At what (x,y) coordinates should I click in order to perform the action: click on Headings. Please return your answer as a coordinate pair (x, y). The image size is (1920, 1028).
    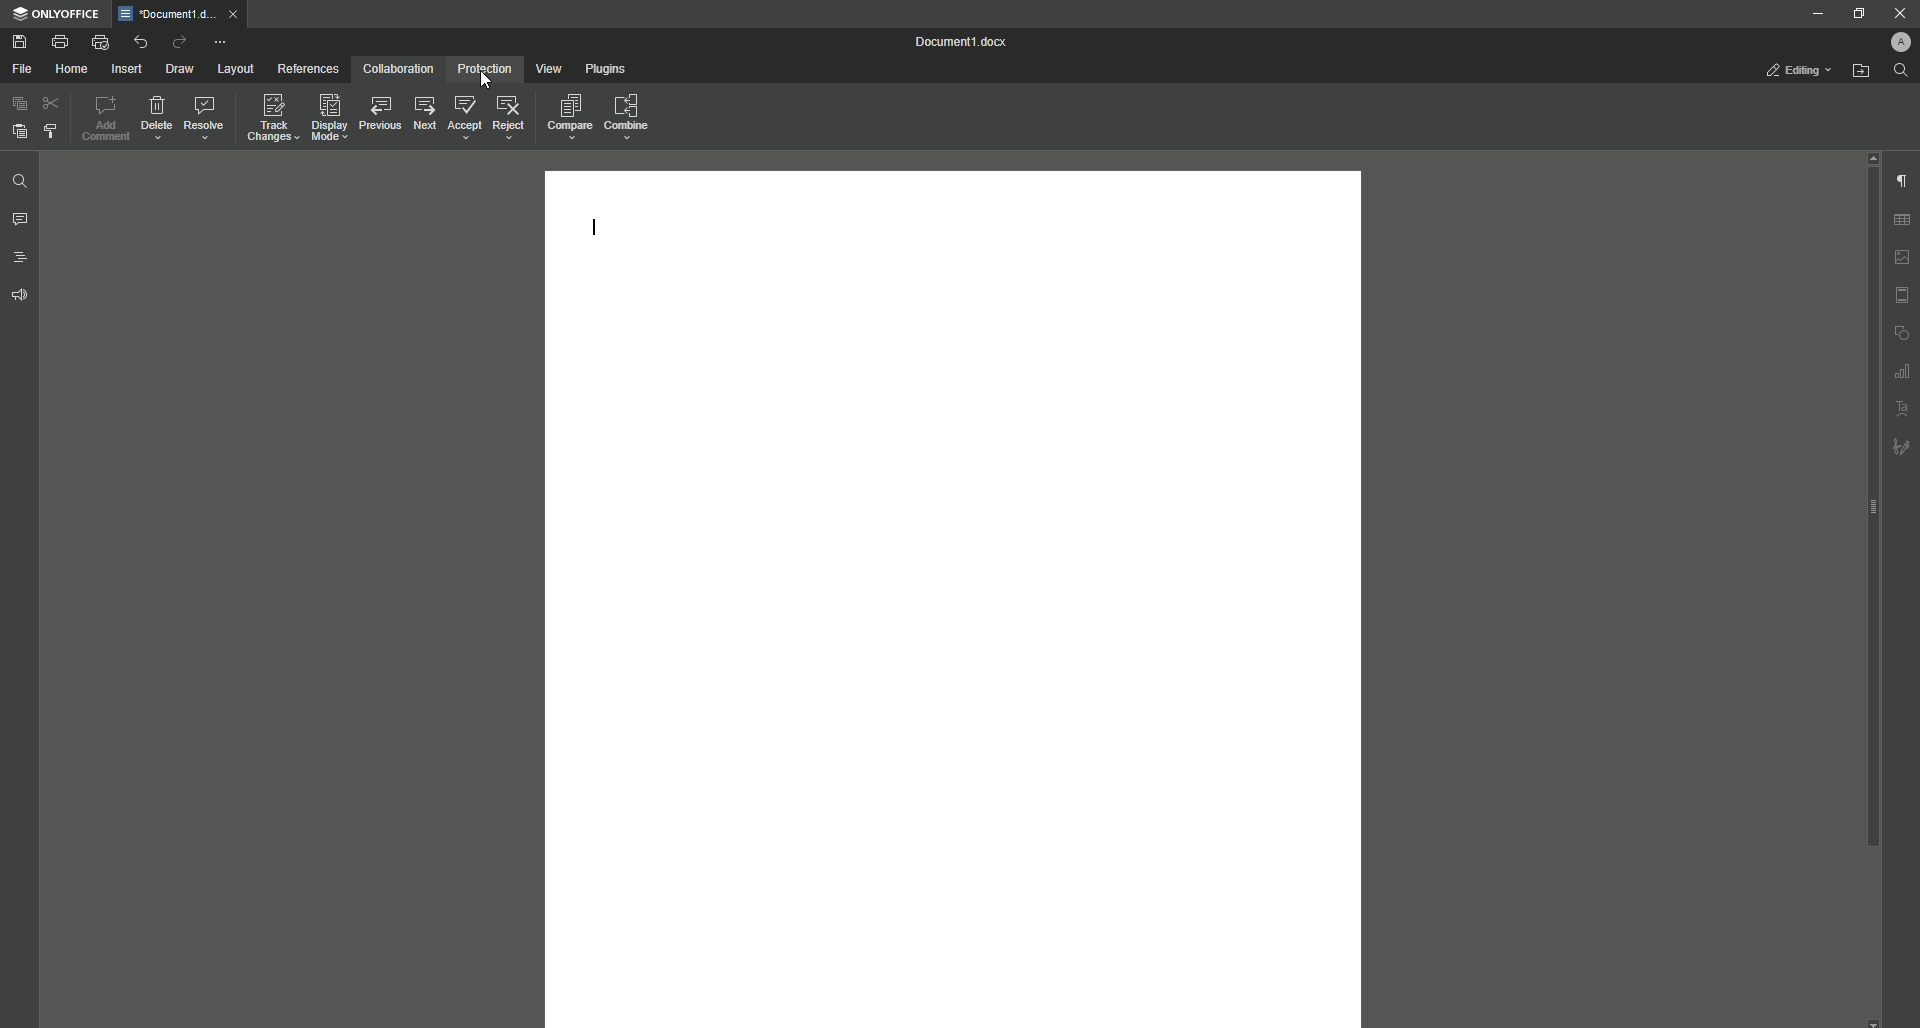
    Looking at the image, I should click on (21, 255).